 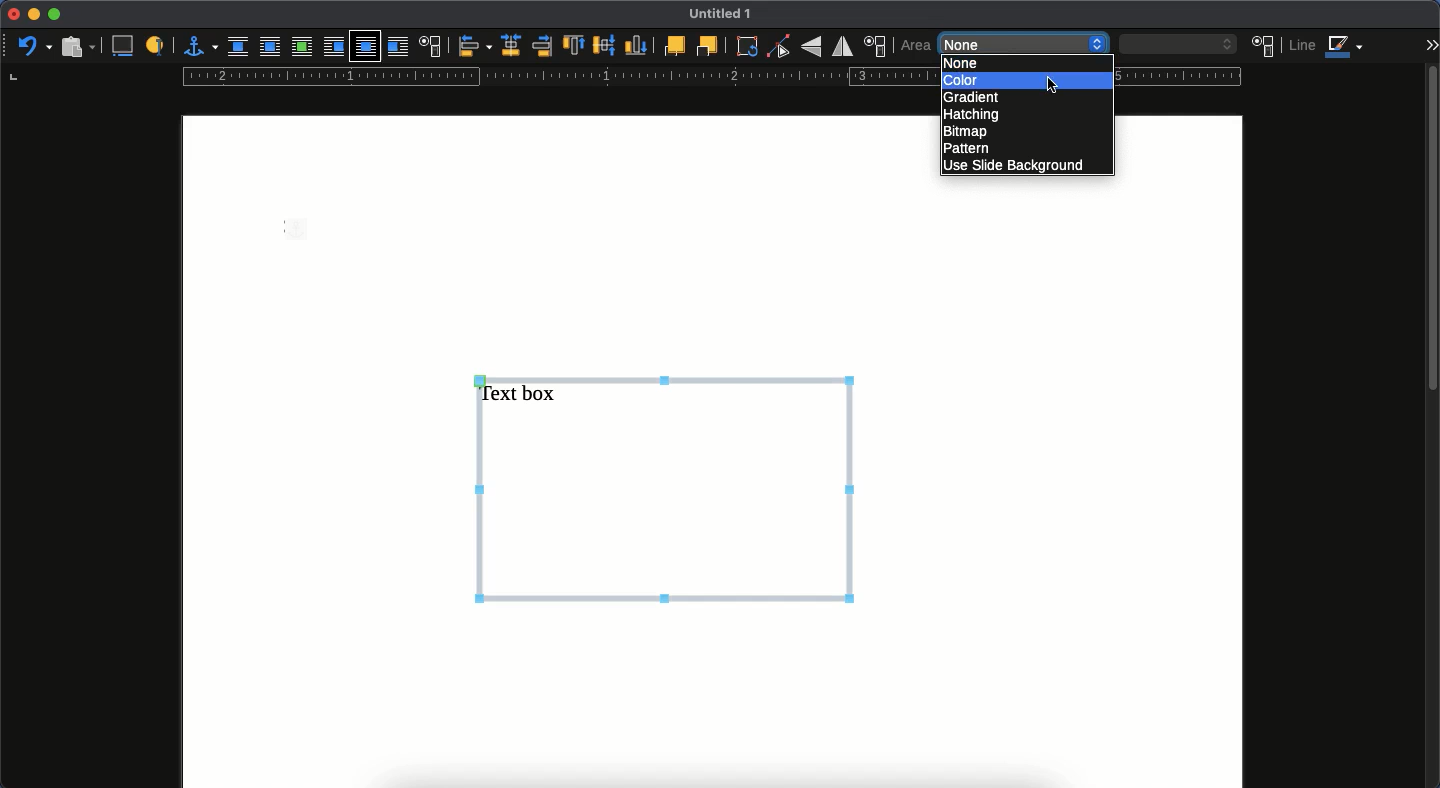 I want to click on color, so click(x=966, y=81).